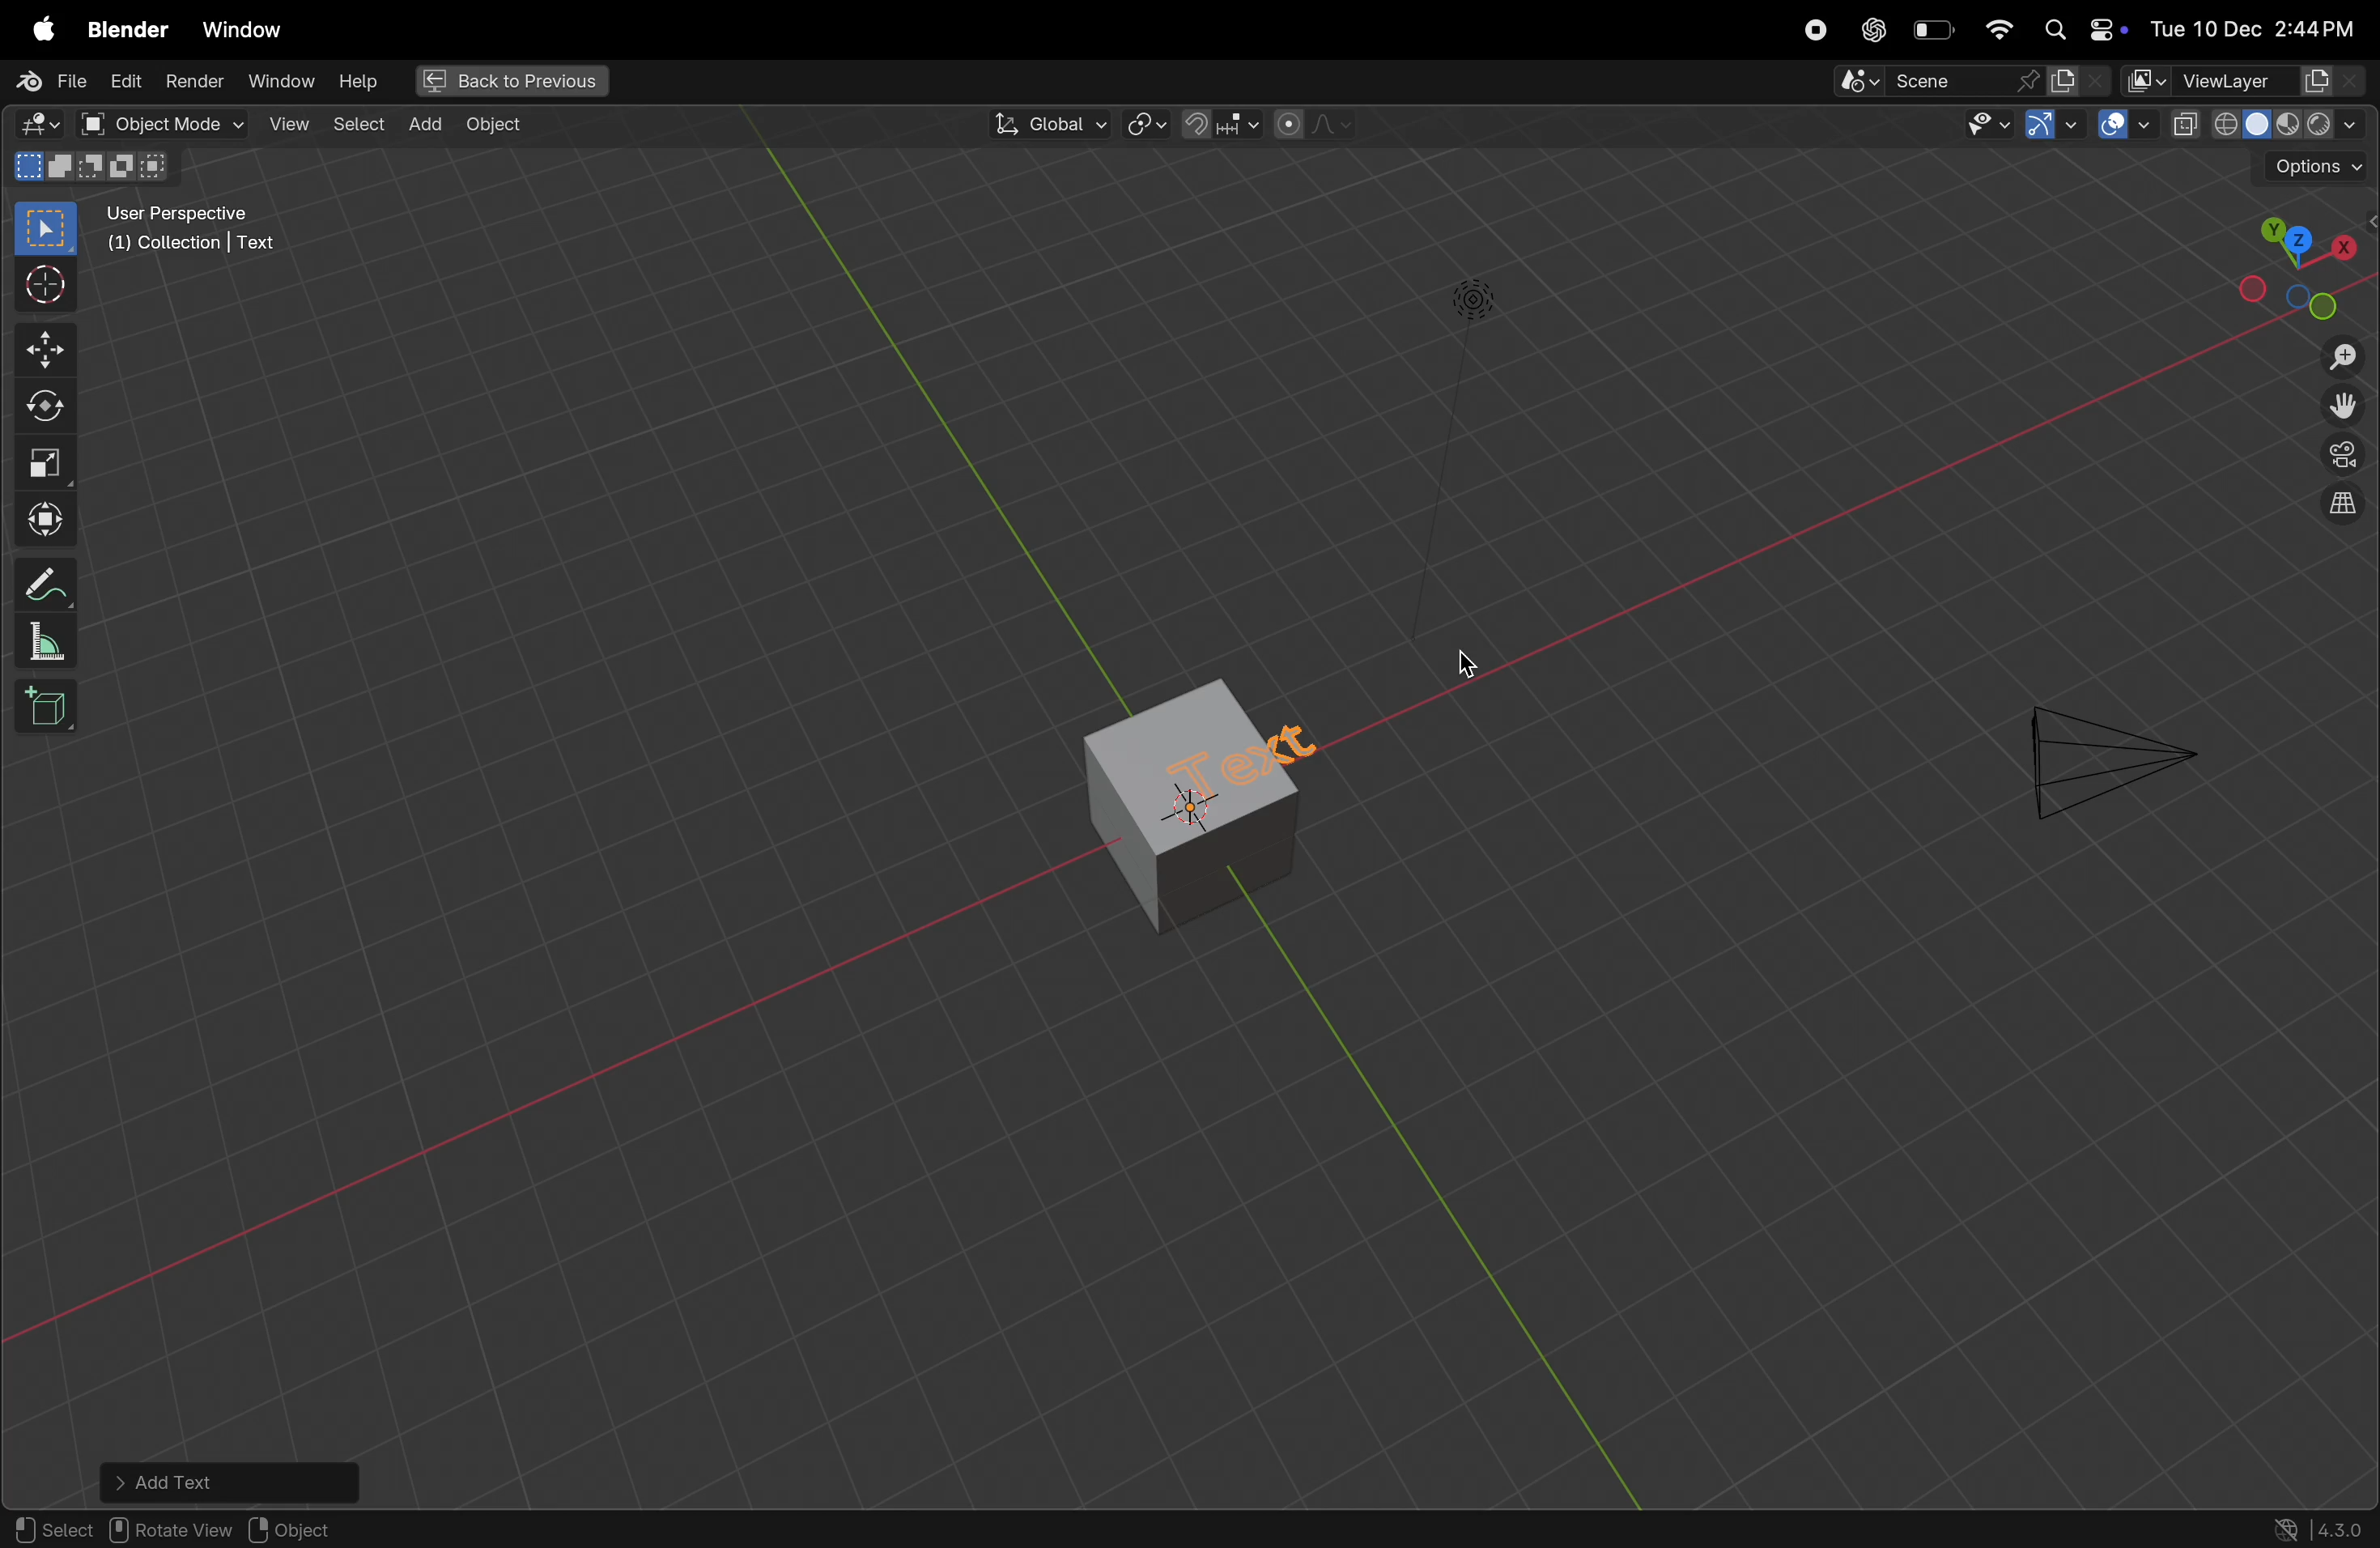  Describe the element at coordinates (1266, 765) in the screenshot. I see `Text` at that location.